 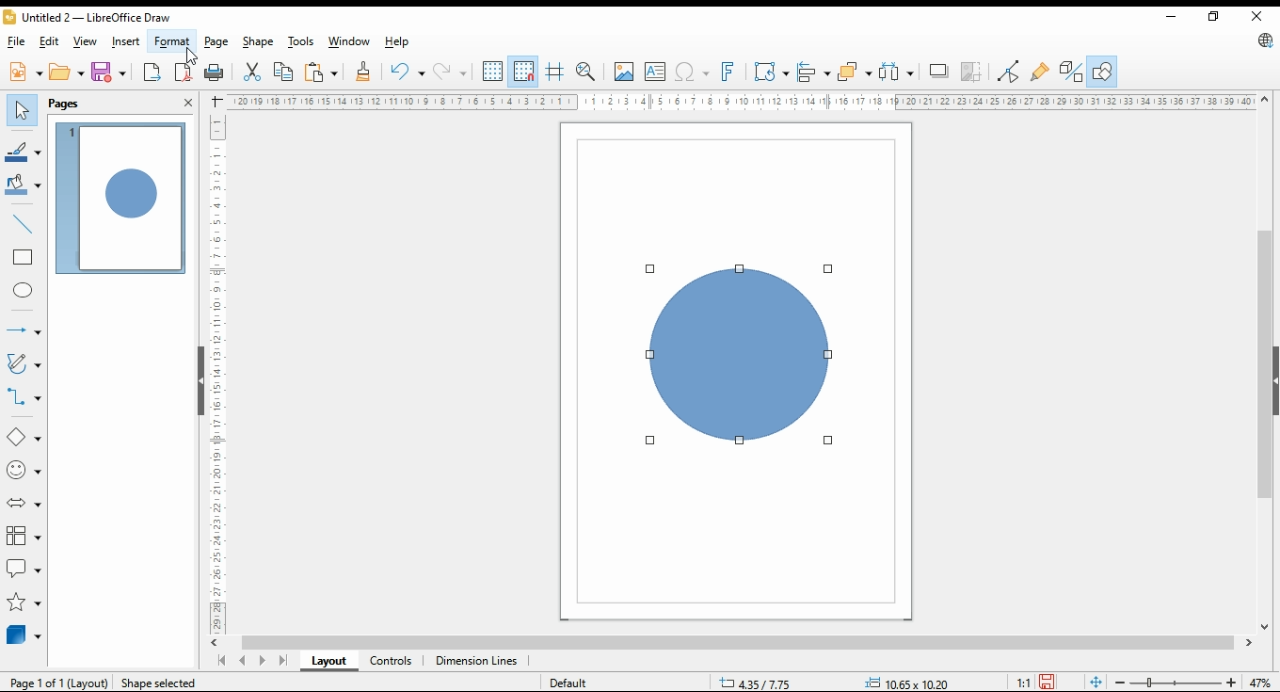 What do you see at coordinates (94, 19) in the screenshot?
I see `icon and filename` at bounding box center [94, 19].